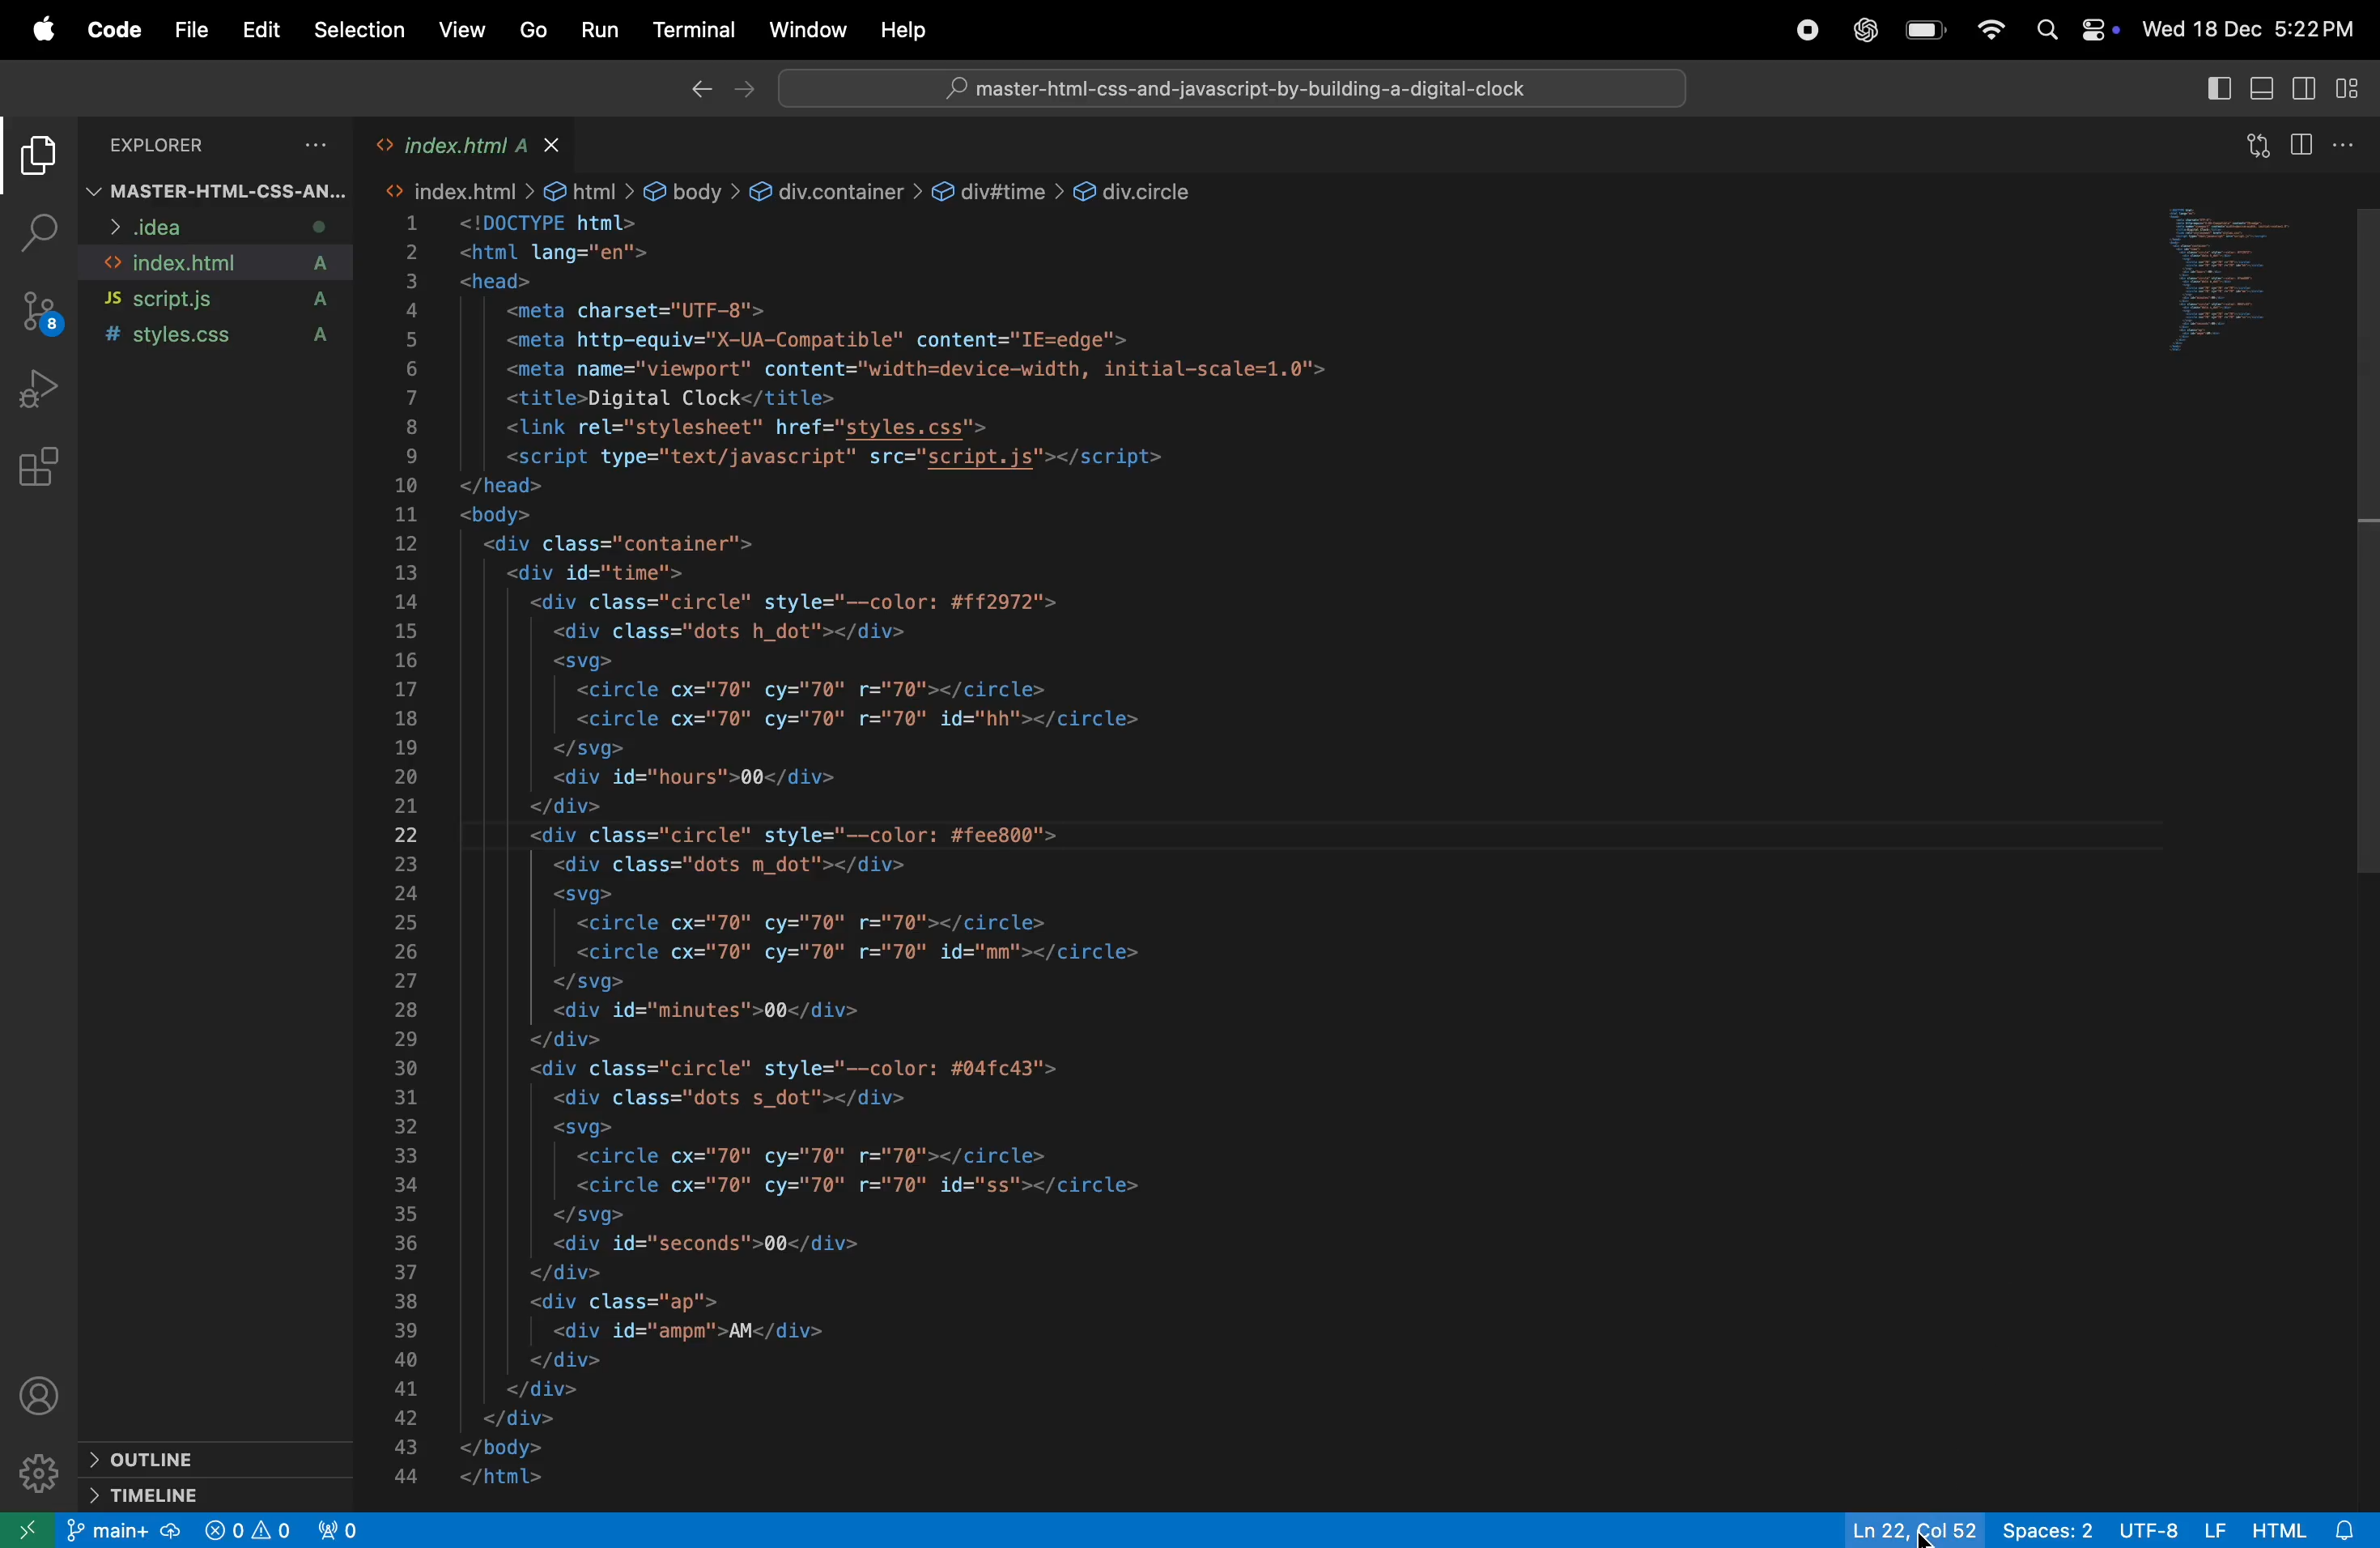 Image resolution: width=2380 pixels, height=1548 pixels. Describe the element at coordinates (1863, 28) in the screenshot. I see `chatgpt` at that location.